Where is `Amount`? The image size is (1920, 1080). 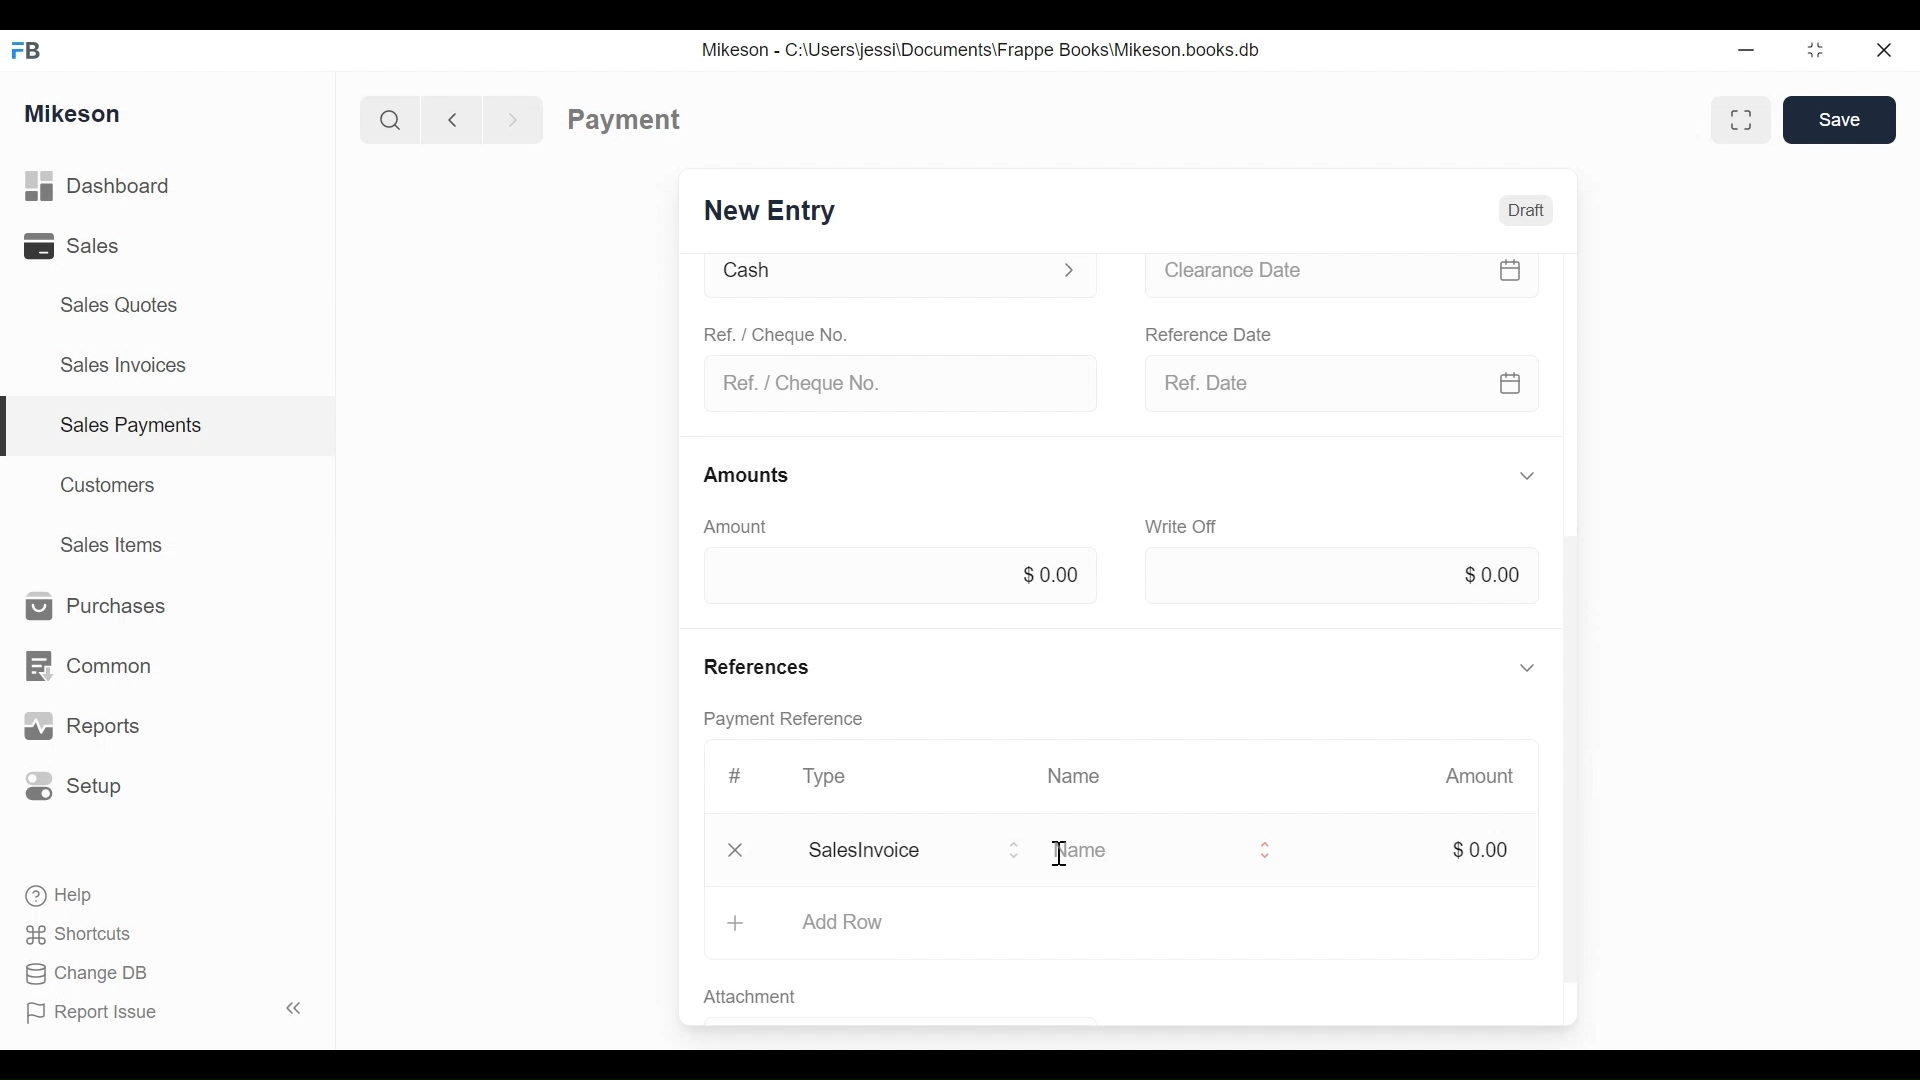
Amount is located at coordinates (732, 528).